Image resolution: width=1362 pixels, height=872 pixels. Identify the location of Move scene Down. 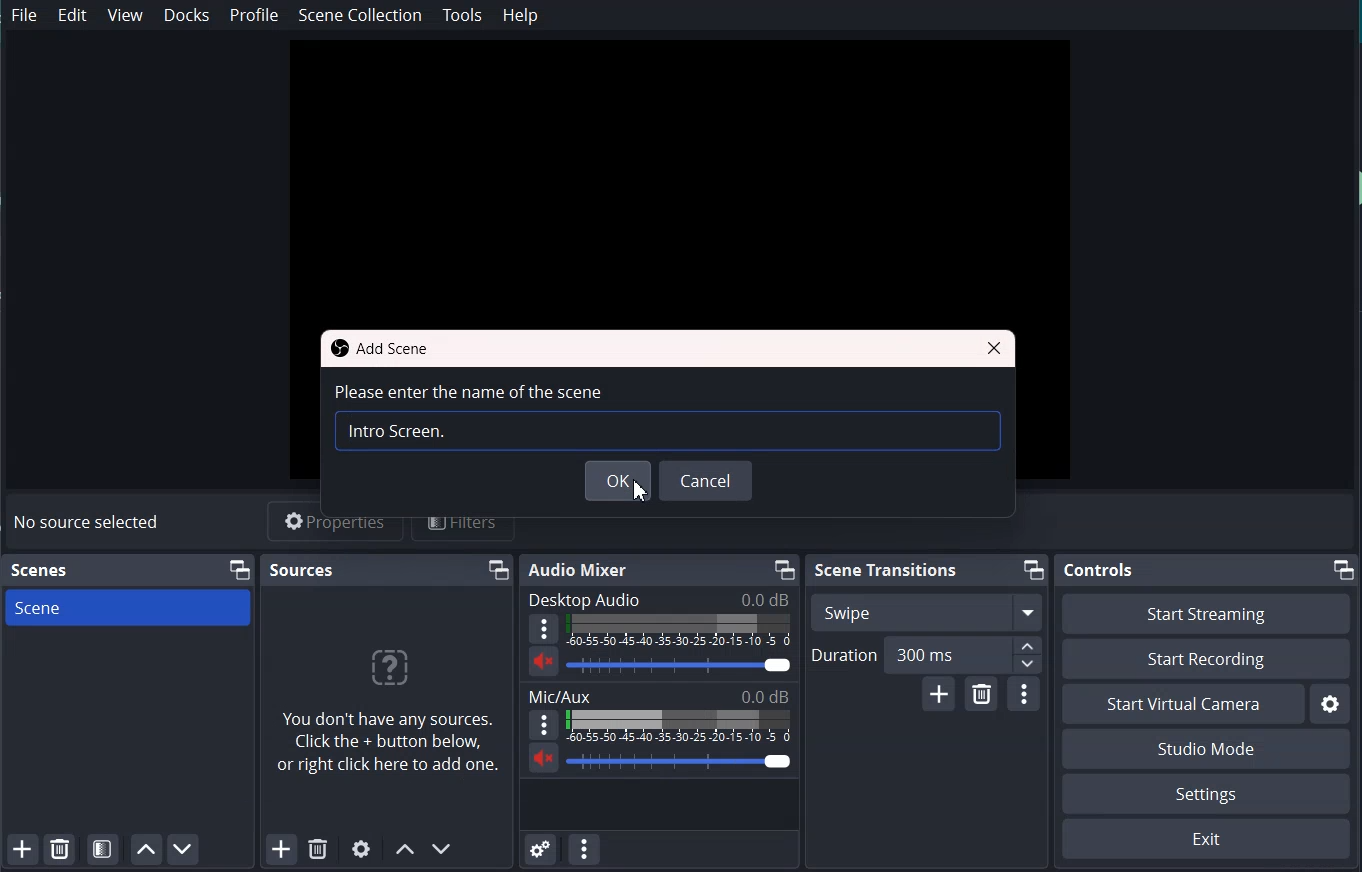
(443, 849).